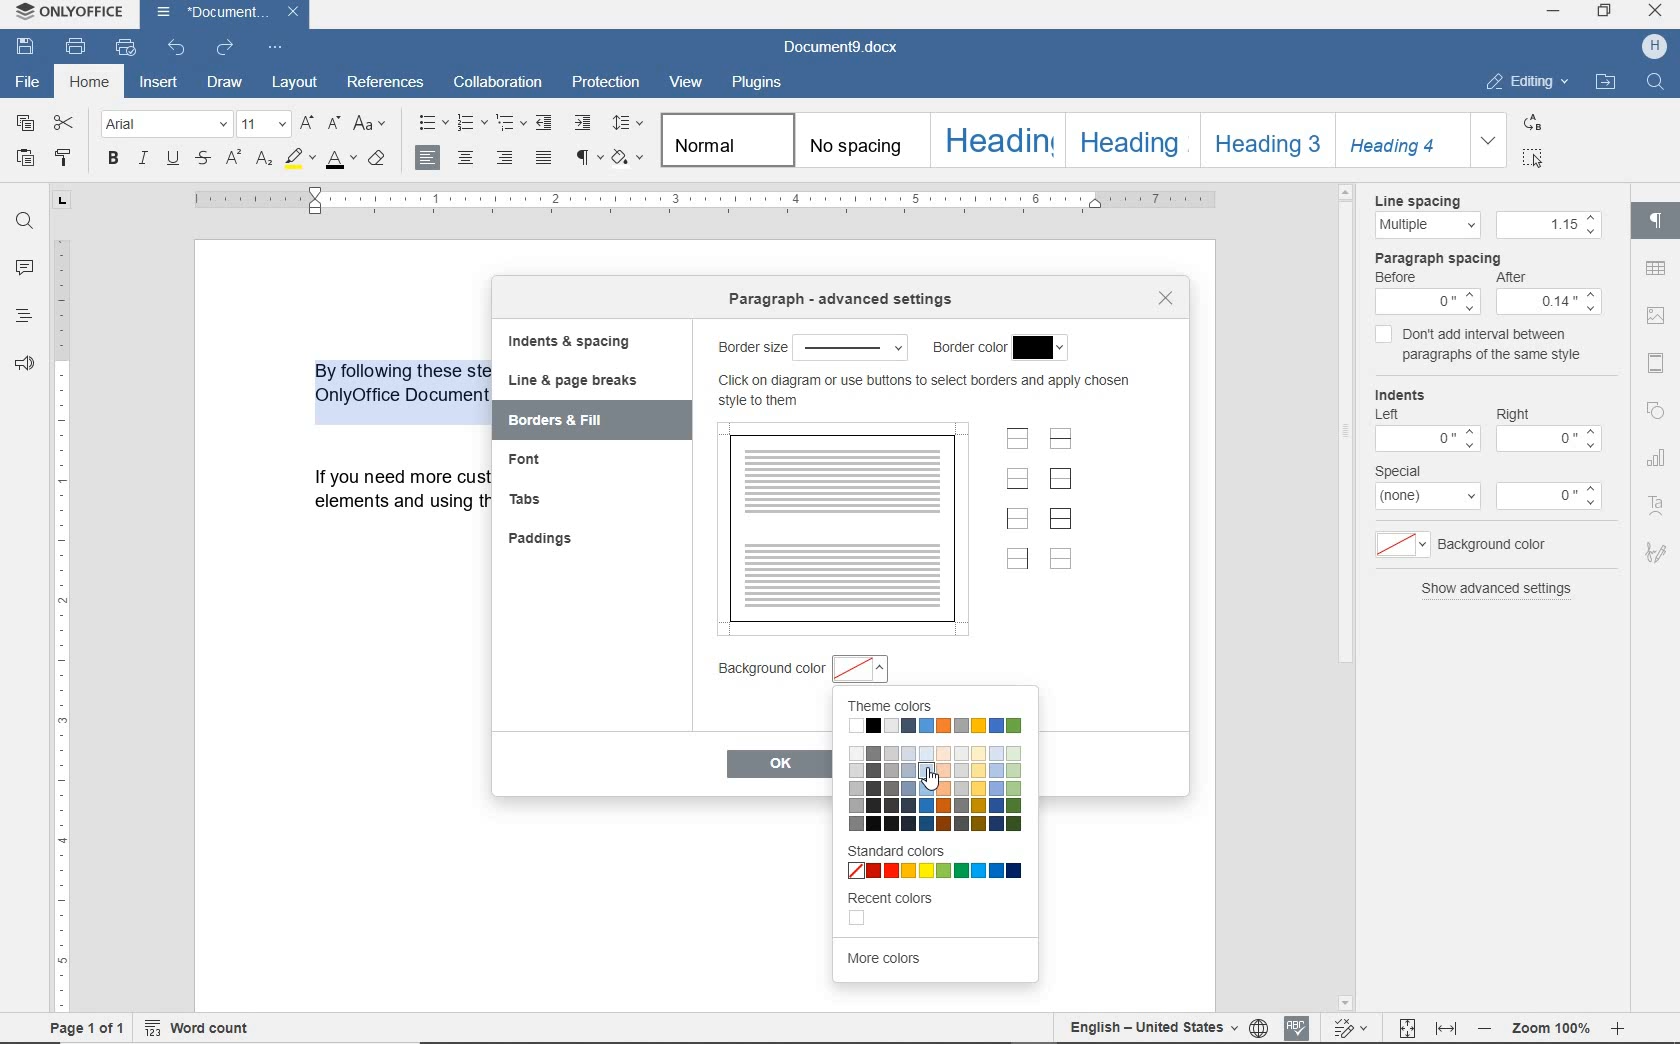 The width and height of the screenshot is (1680, 1044). What do you see at coordinates (842, 300) in the screenshot?
I see `paragraph advanced settings` at bounding box center [842, 300].